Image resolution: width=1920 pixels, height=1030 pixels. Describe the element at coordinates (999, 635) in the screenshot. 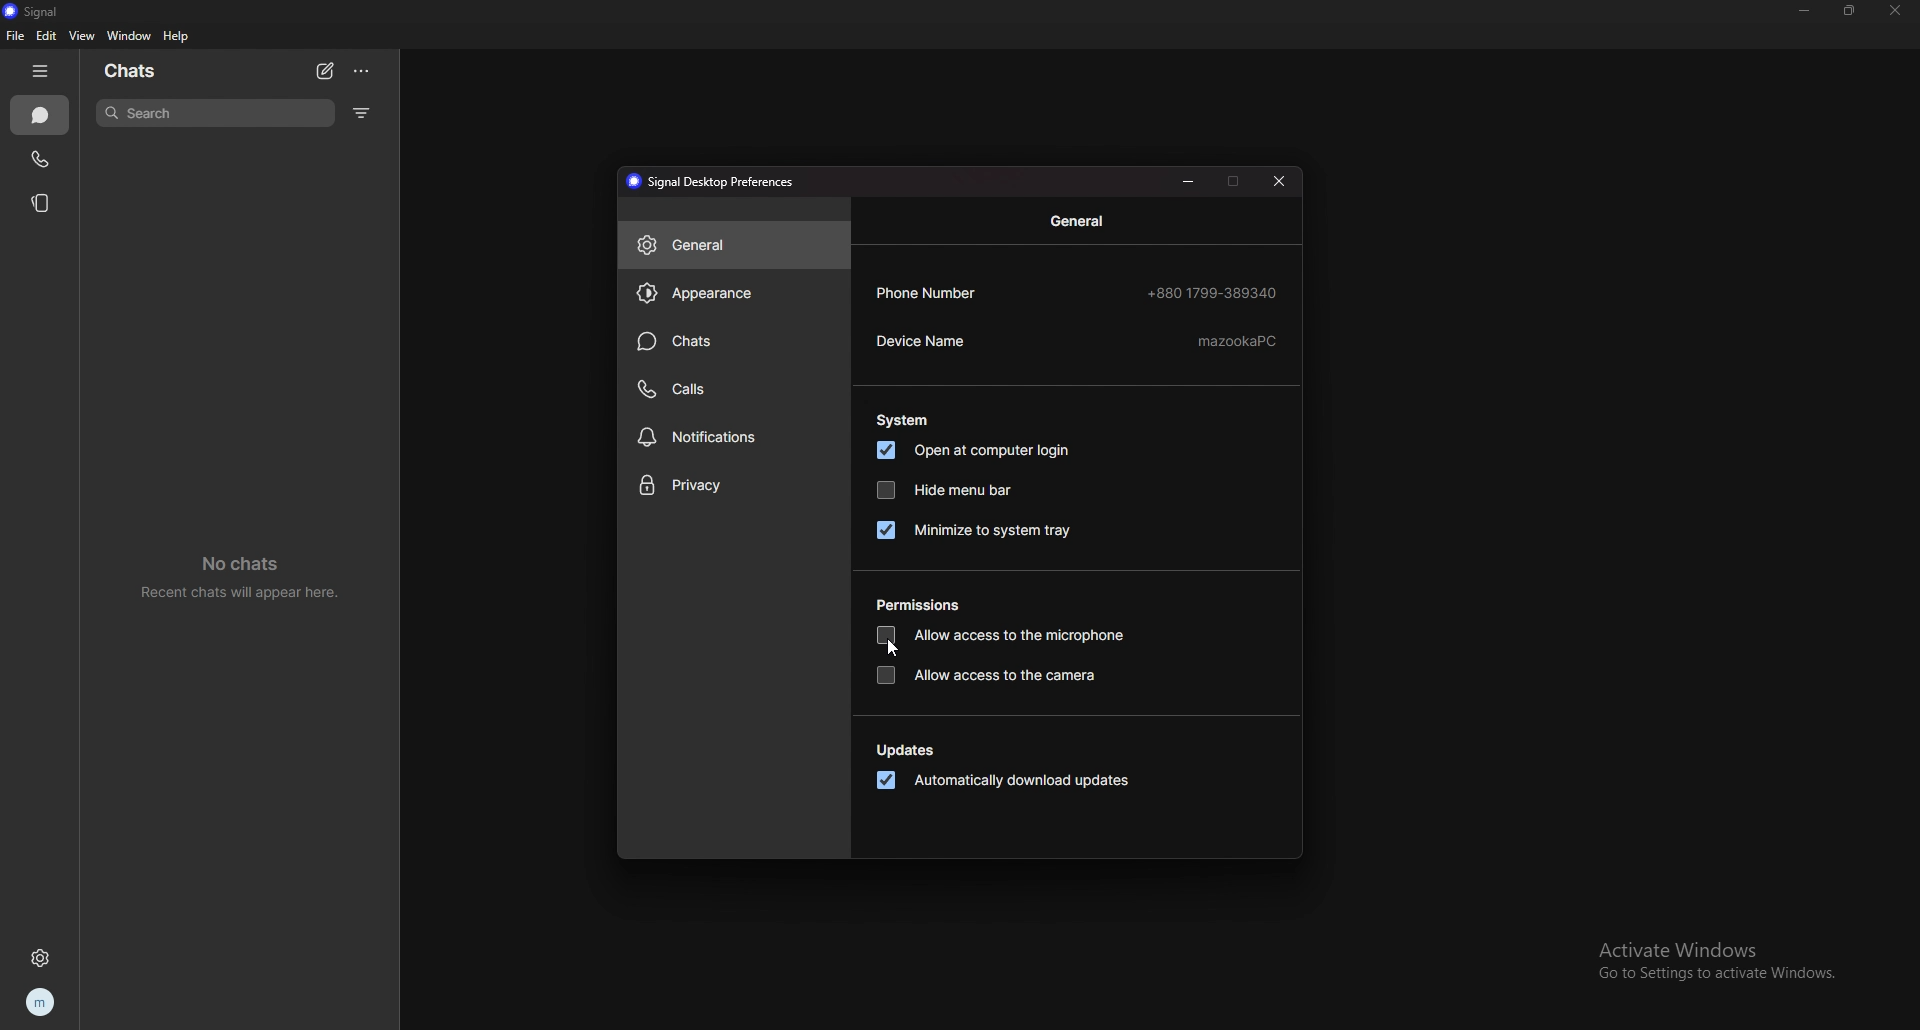

I see `allow access to microphone` at that location.